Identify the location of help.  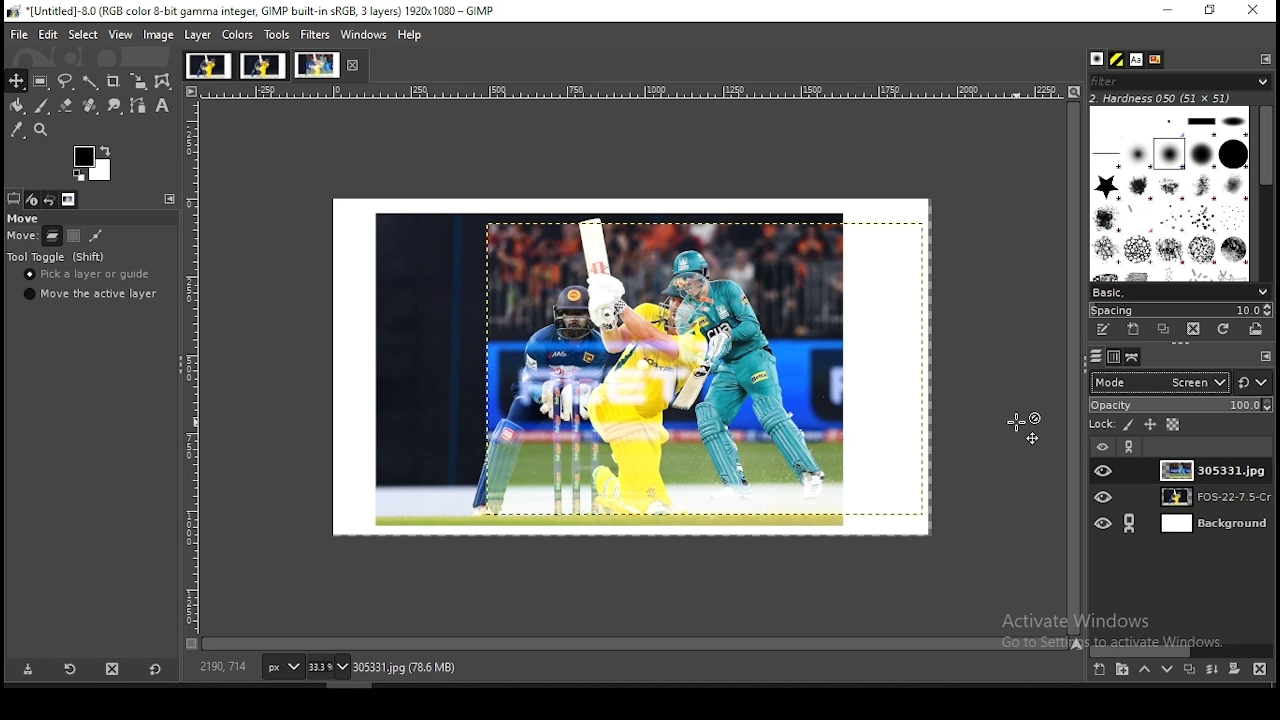
(411, 36).